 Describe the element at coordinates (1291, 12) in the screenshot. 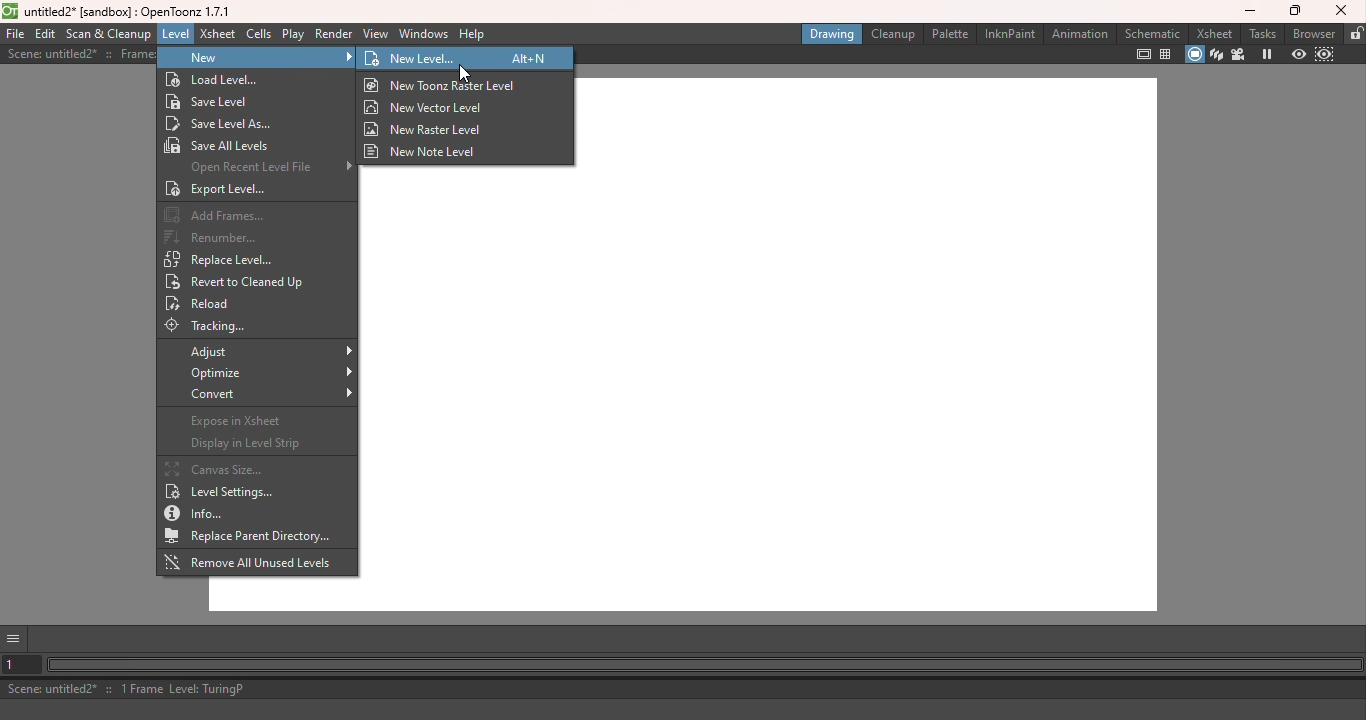

I see `Maximize` at that location.